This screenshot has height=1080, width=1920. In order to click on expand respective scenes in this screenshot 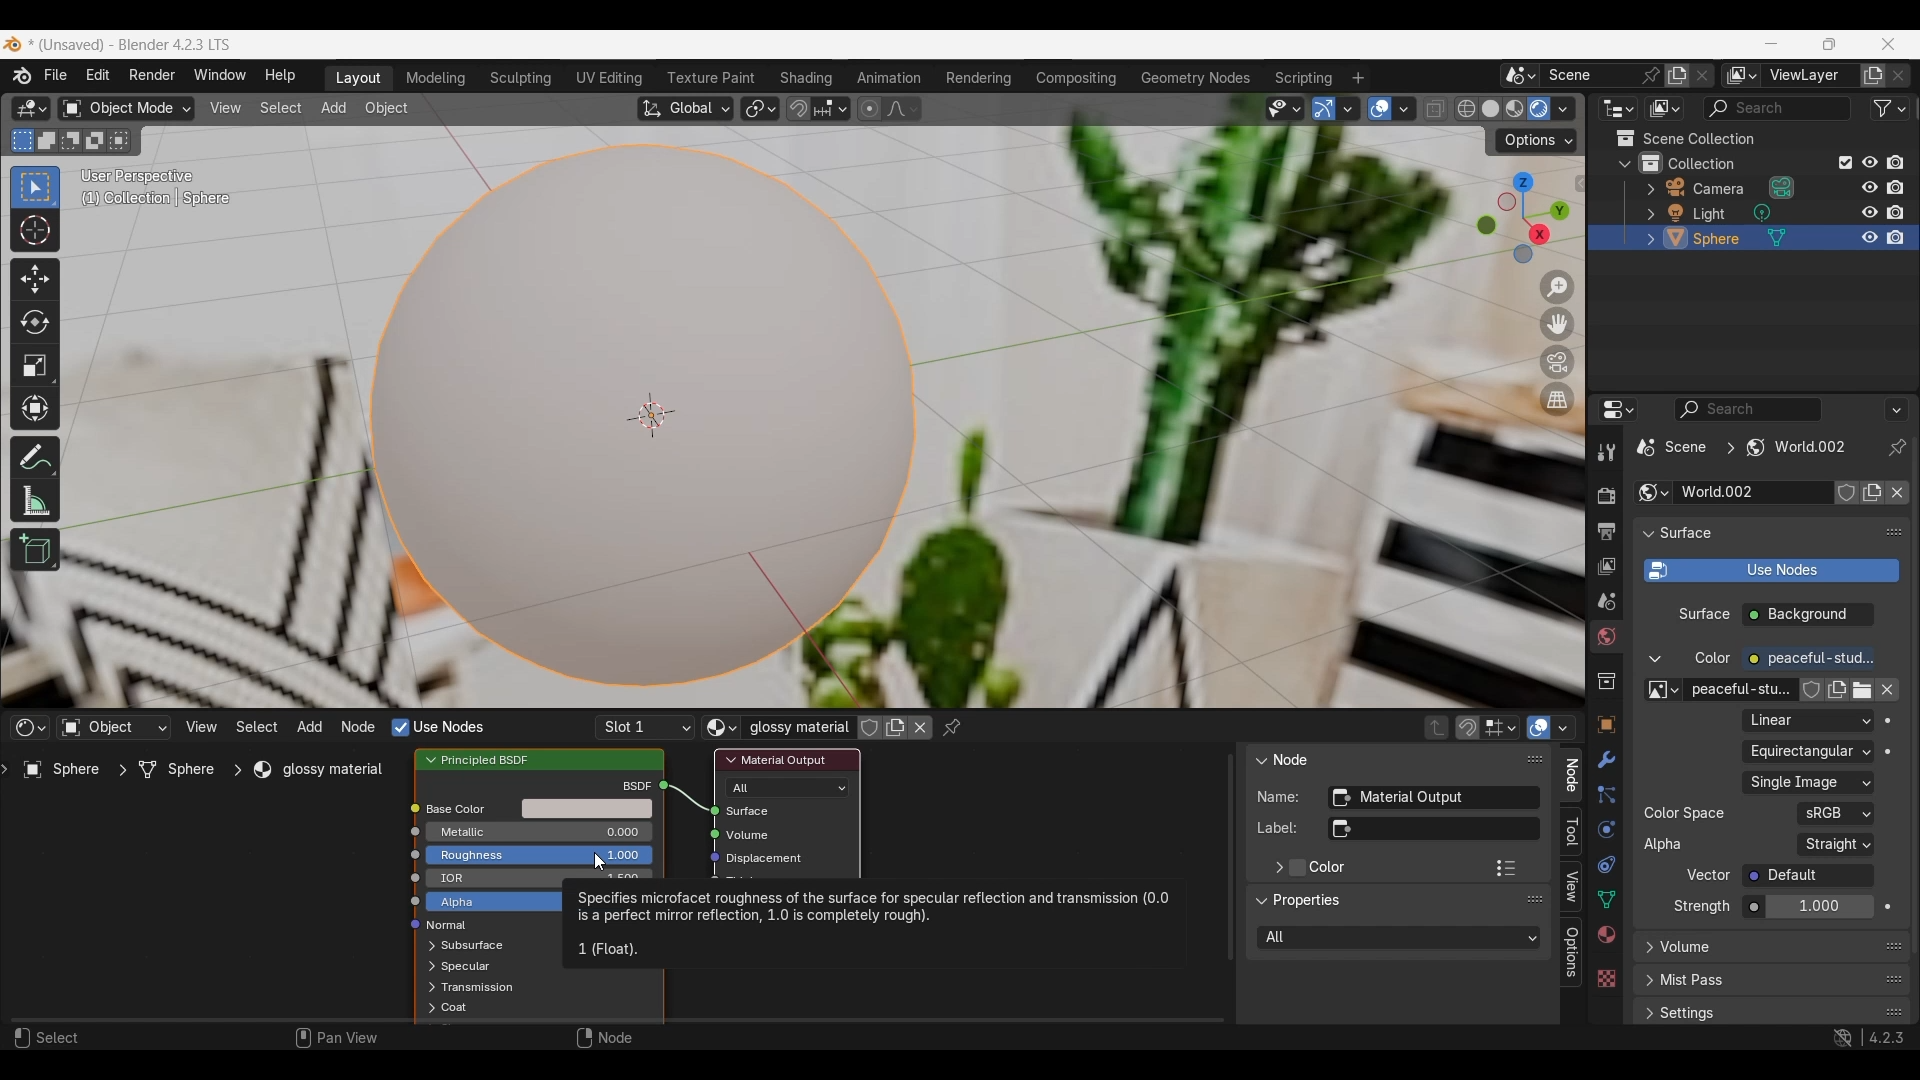, I will do `click(424, 968)`.